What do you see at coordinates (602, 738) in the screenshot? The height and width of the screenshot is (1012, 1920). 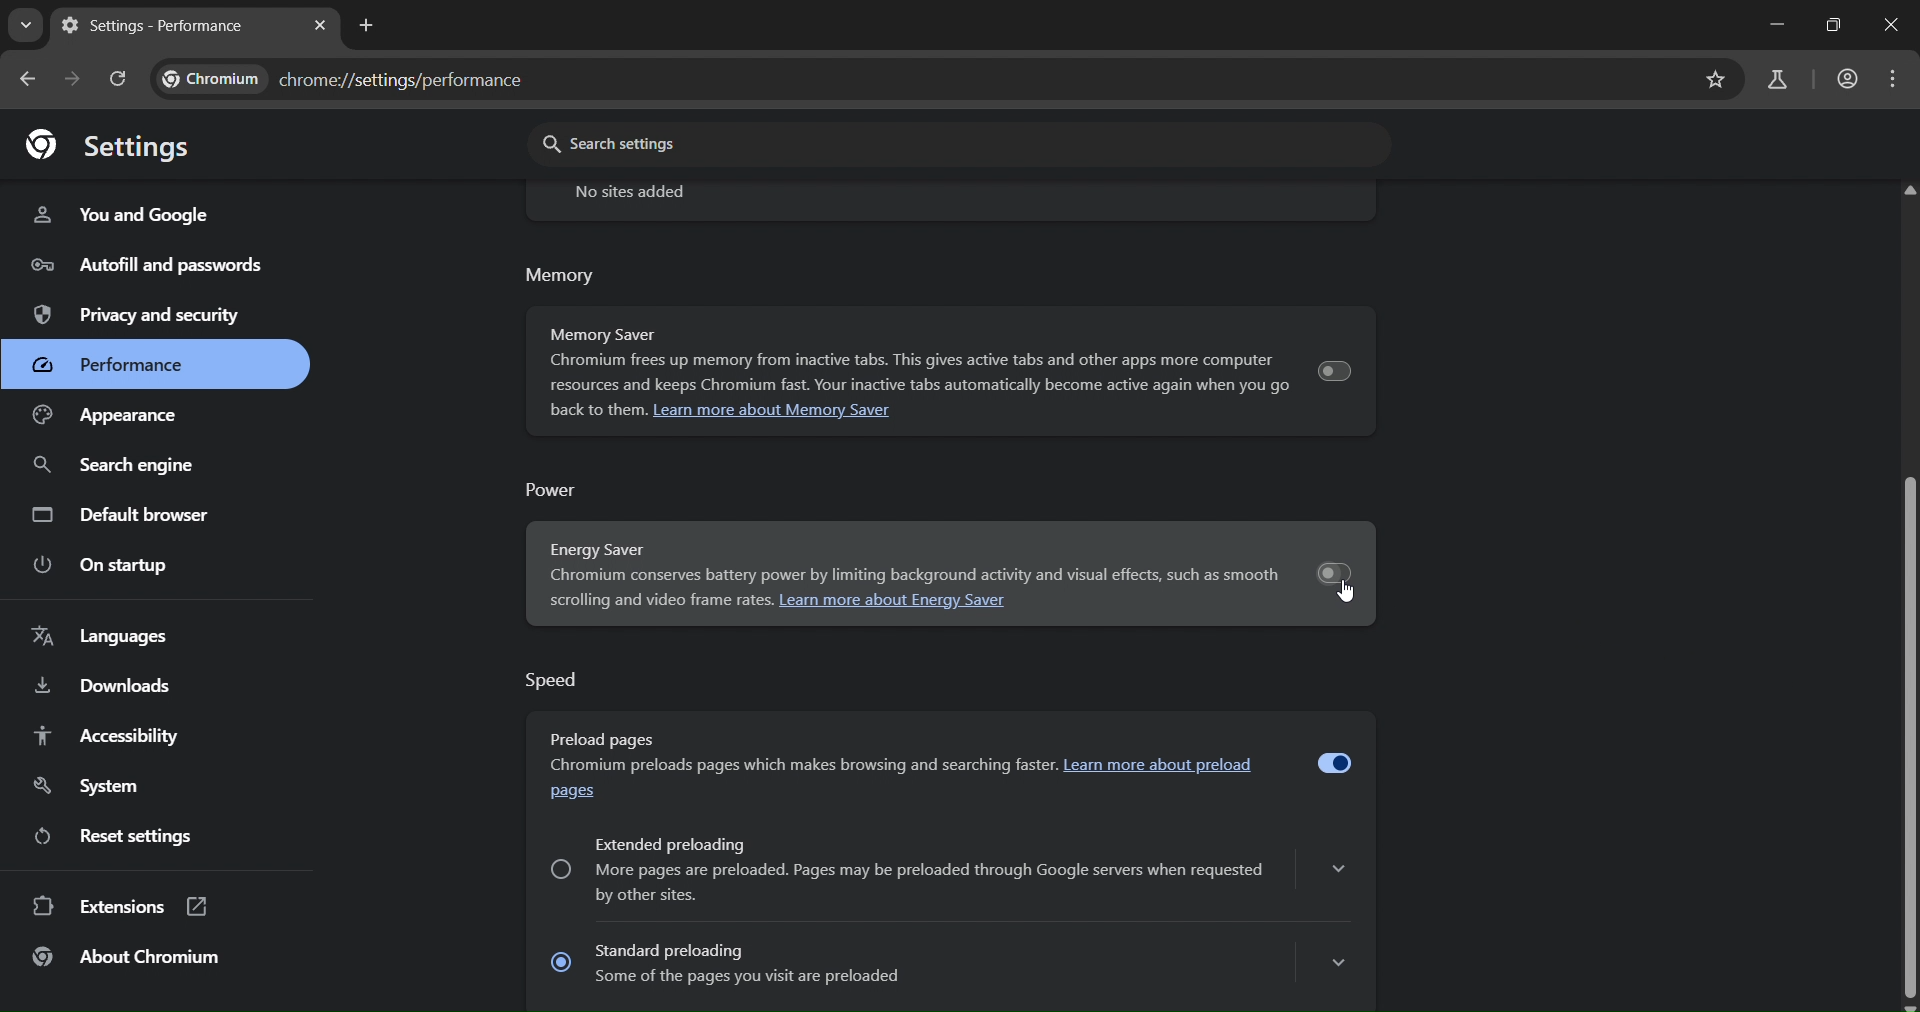 I see `Preload pages` at bounding box center [602, 738].